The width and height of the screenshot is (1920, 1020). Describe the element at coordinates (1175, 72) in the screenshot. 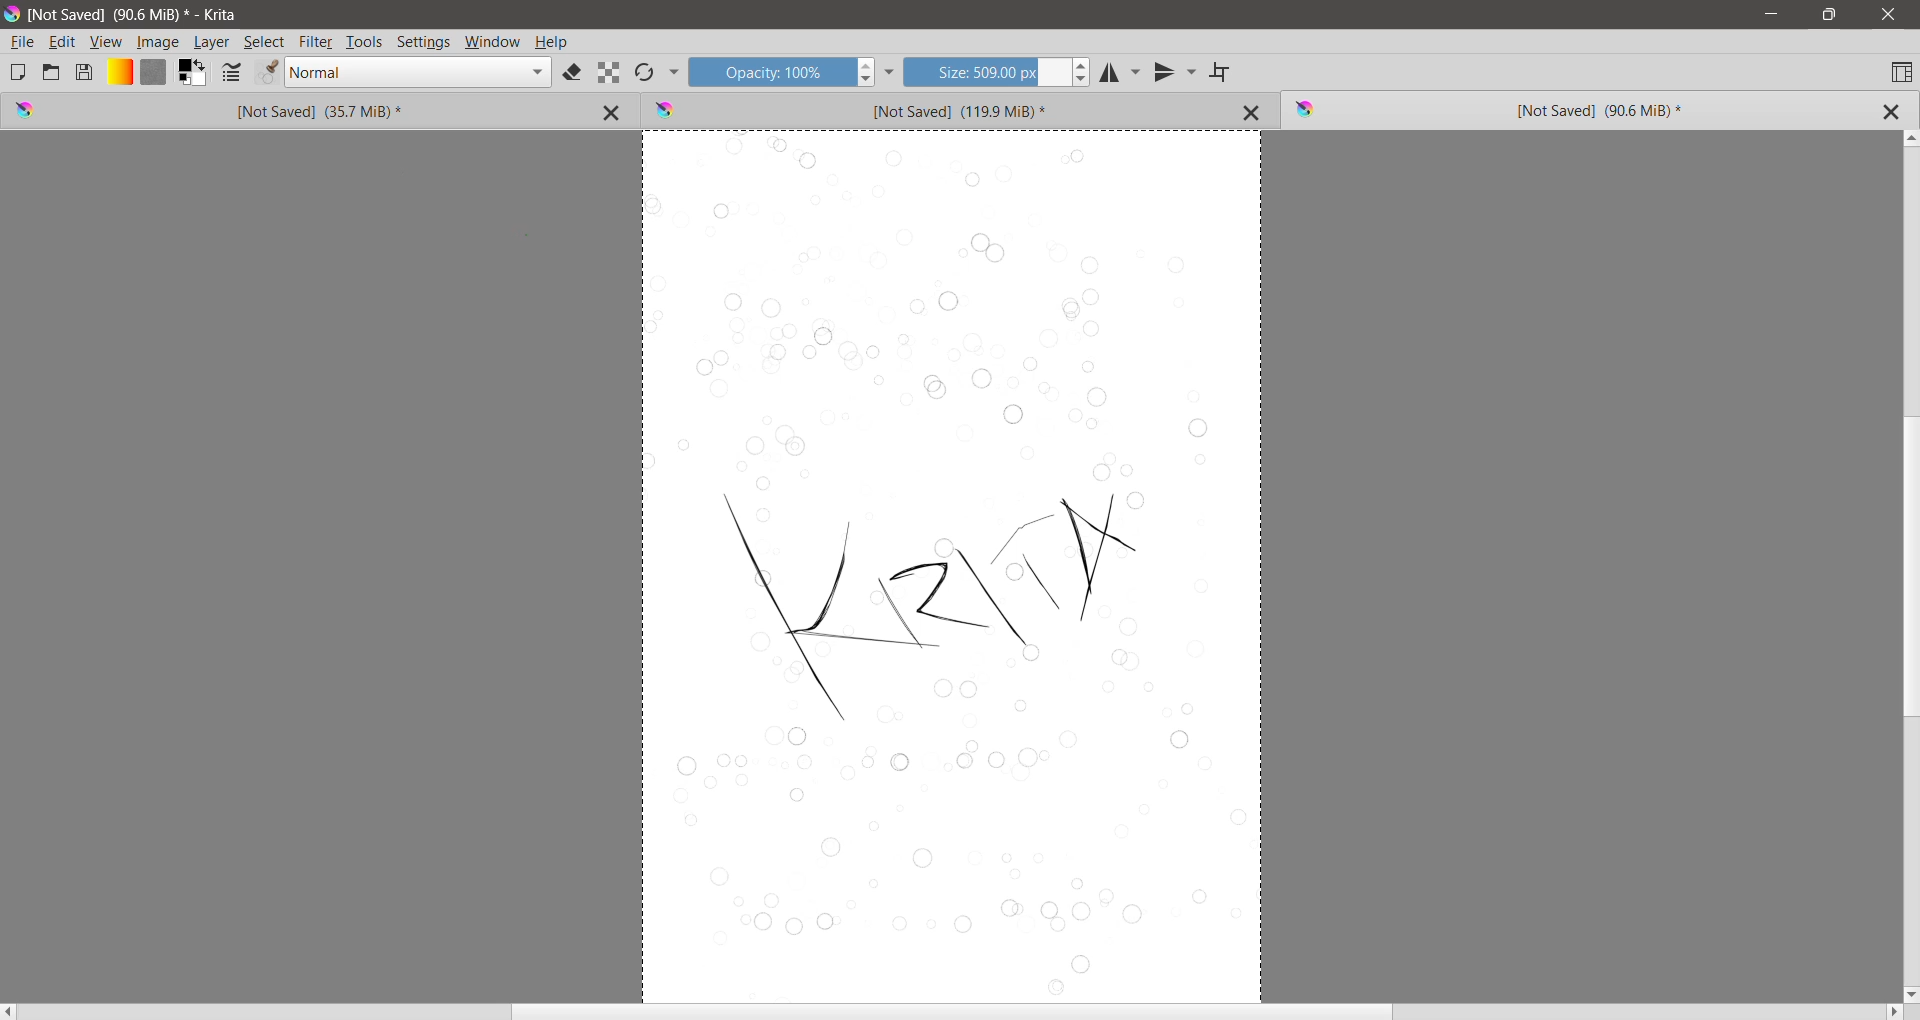

I see `Vertical Mirror Tool` at that location.